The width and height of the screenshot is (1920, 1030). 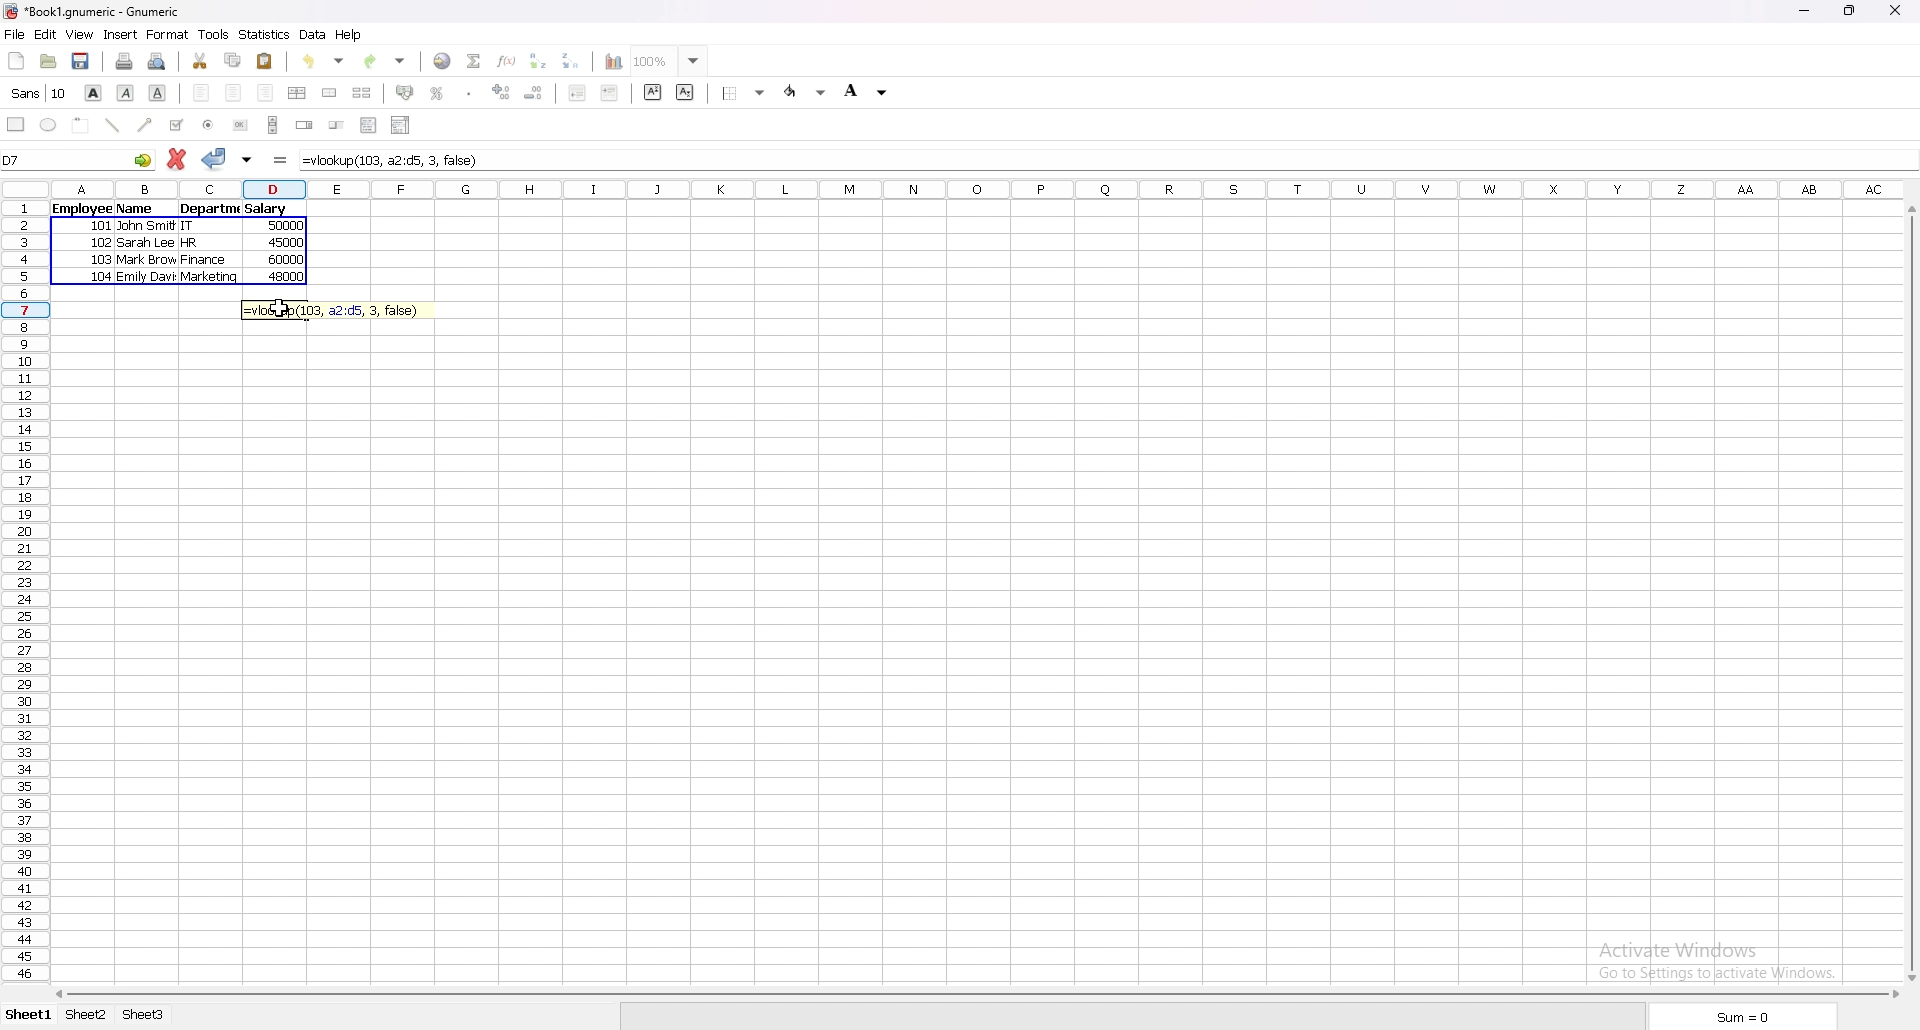 What do you see at coordinates (88, 1017) in the screenshot?
I see `sheet 2` at bounding box center [88, 1017].